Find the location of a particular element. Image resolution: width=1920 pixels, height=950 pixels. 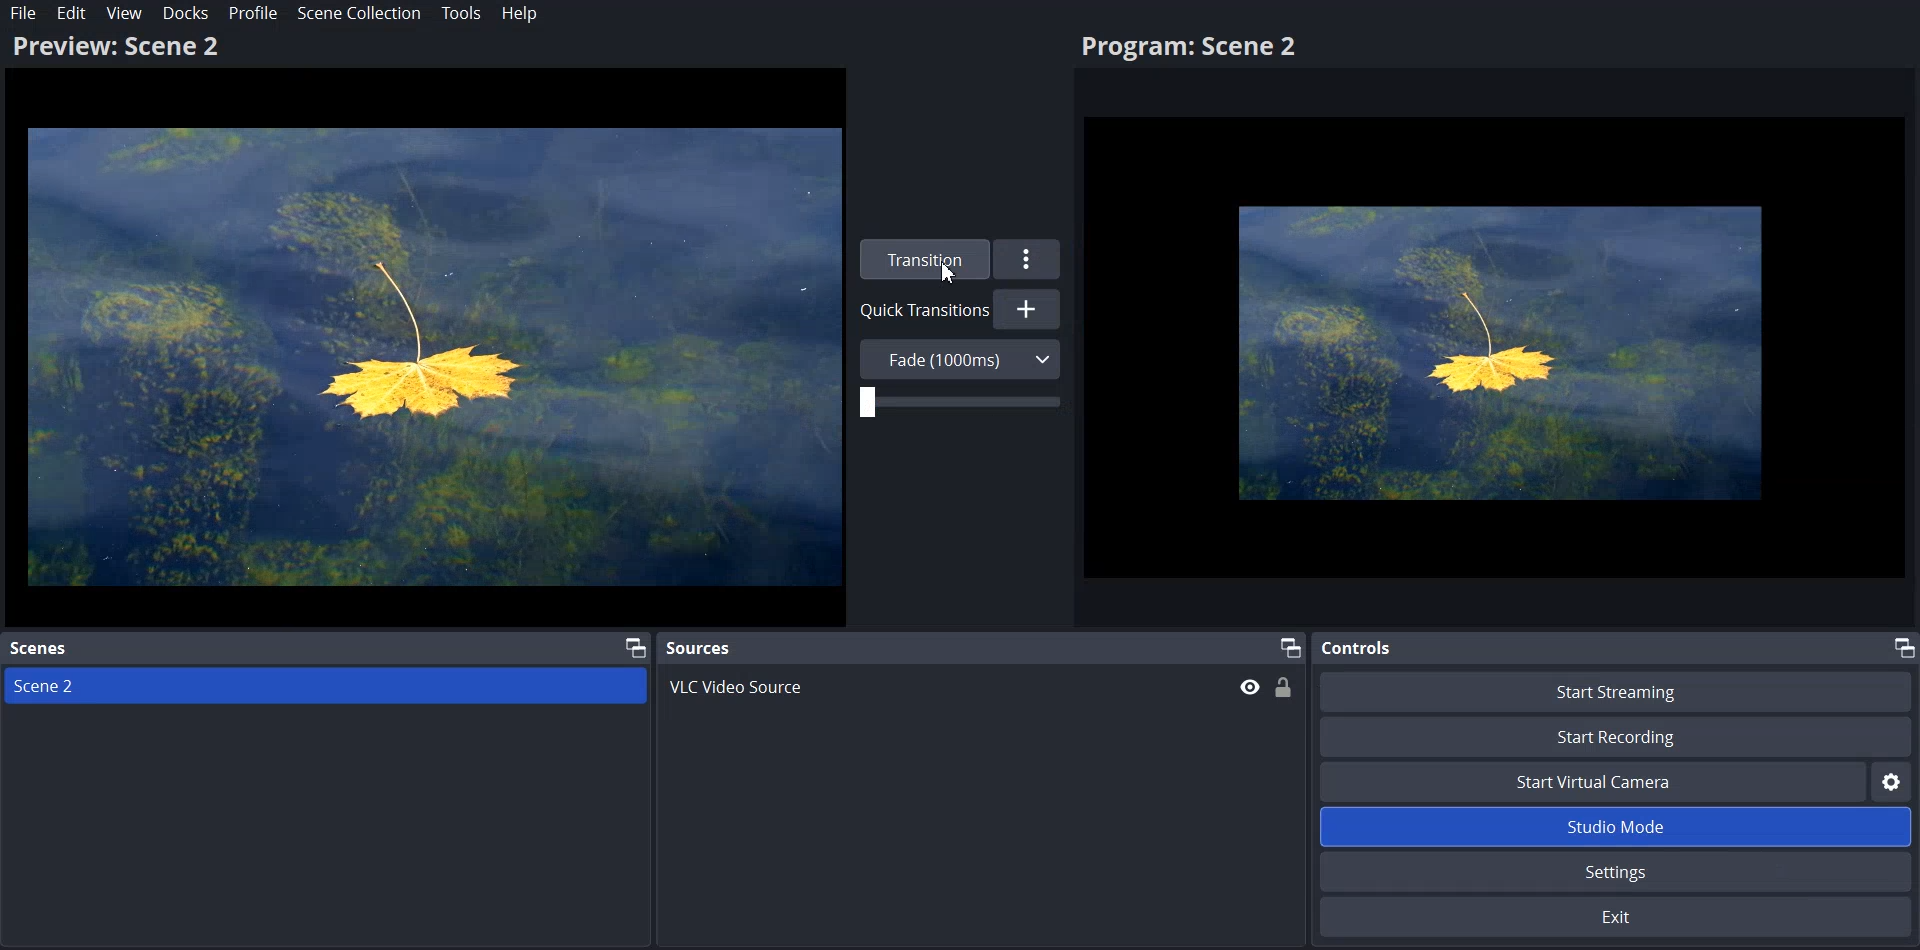

Tools is located at coordinates (461, 14).